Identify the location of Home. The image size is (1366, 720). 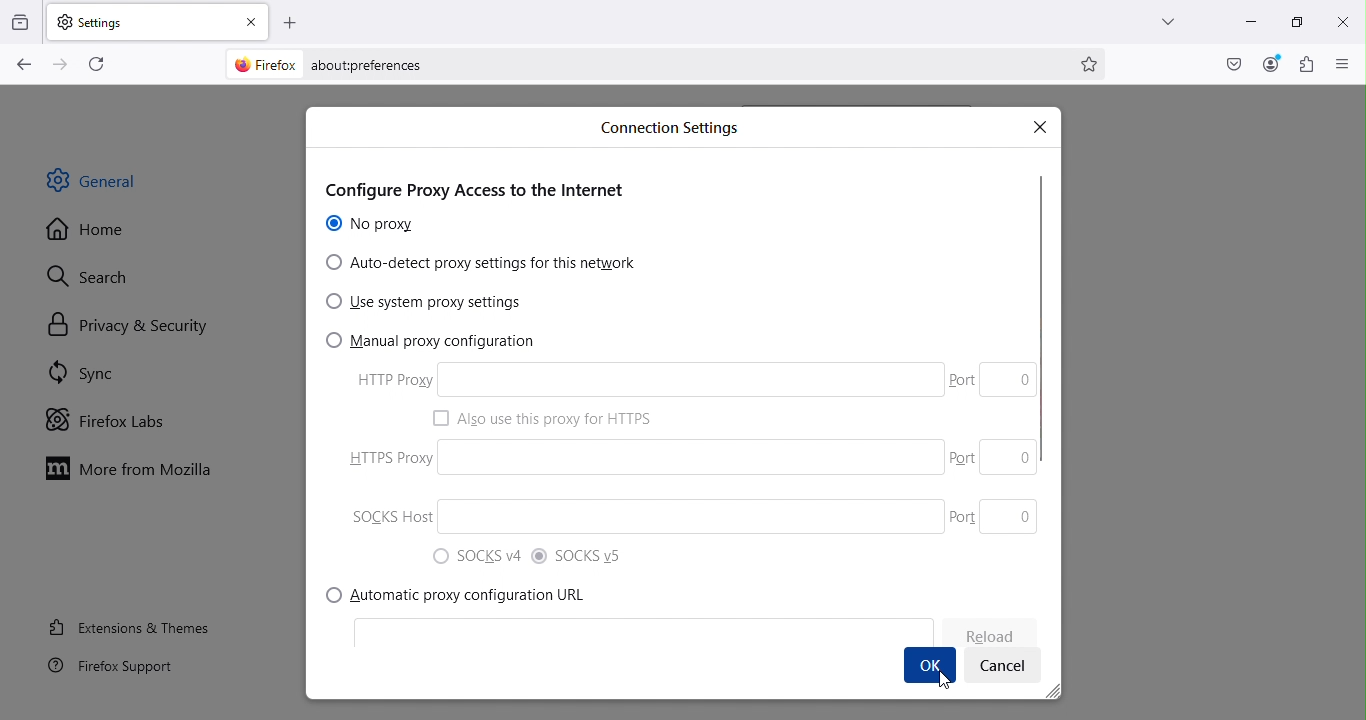
(98, 230).